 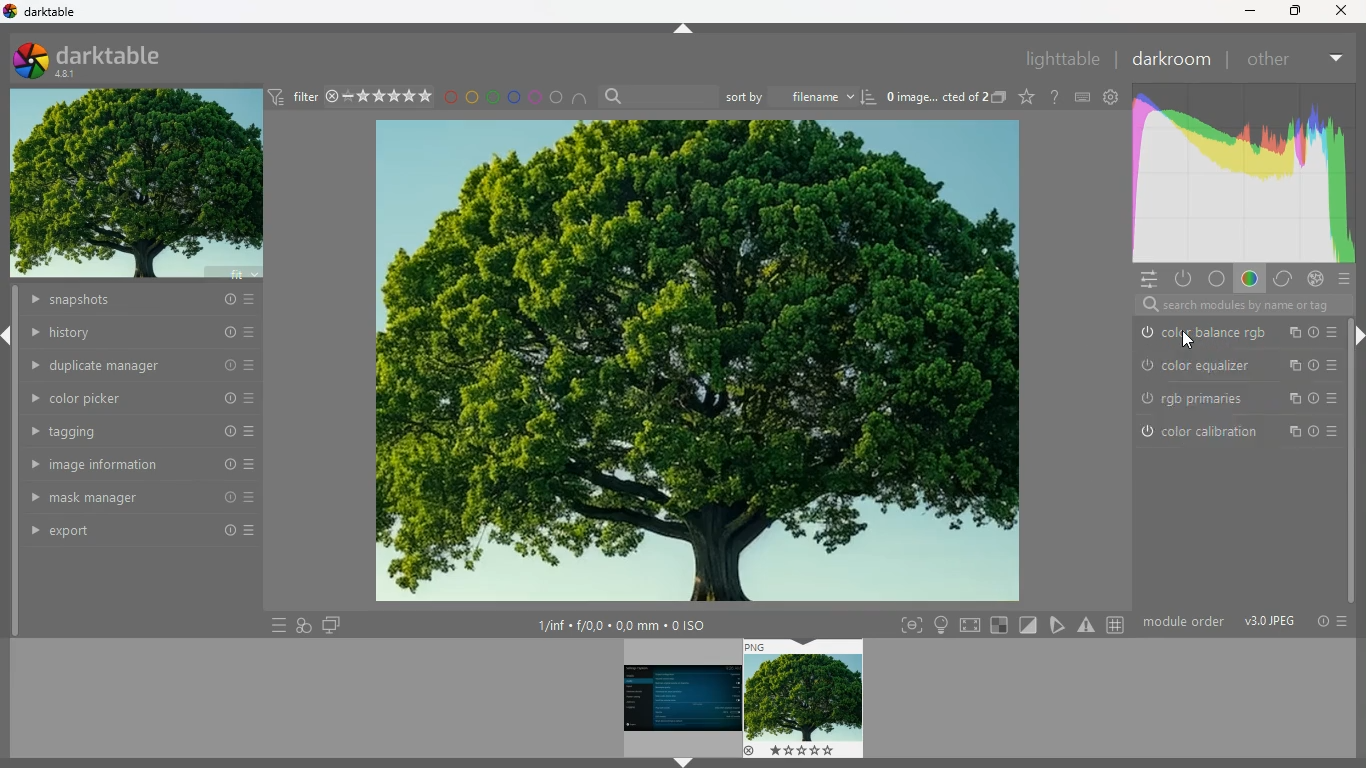 What do you see at coordinates (1190, 340) in the screenshot?
I see `cursor` at bounding box center [1190, 340].